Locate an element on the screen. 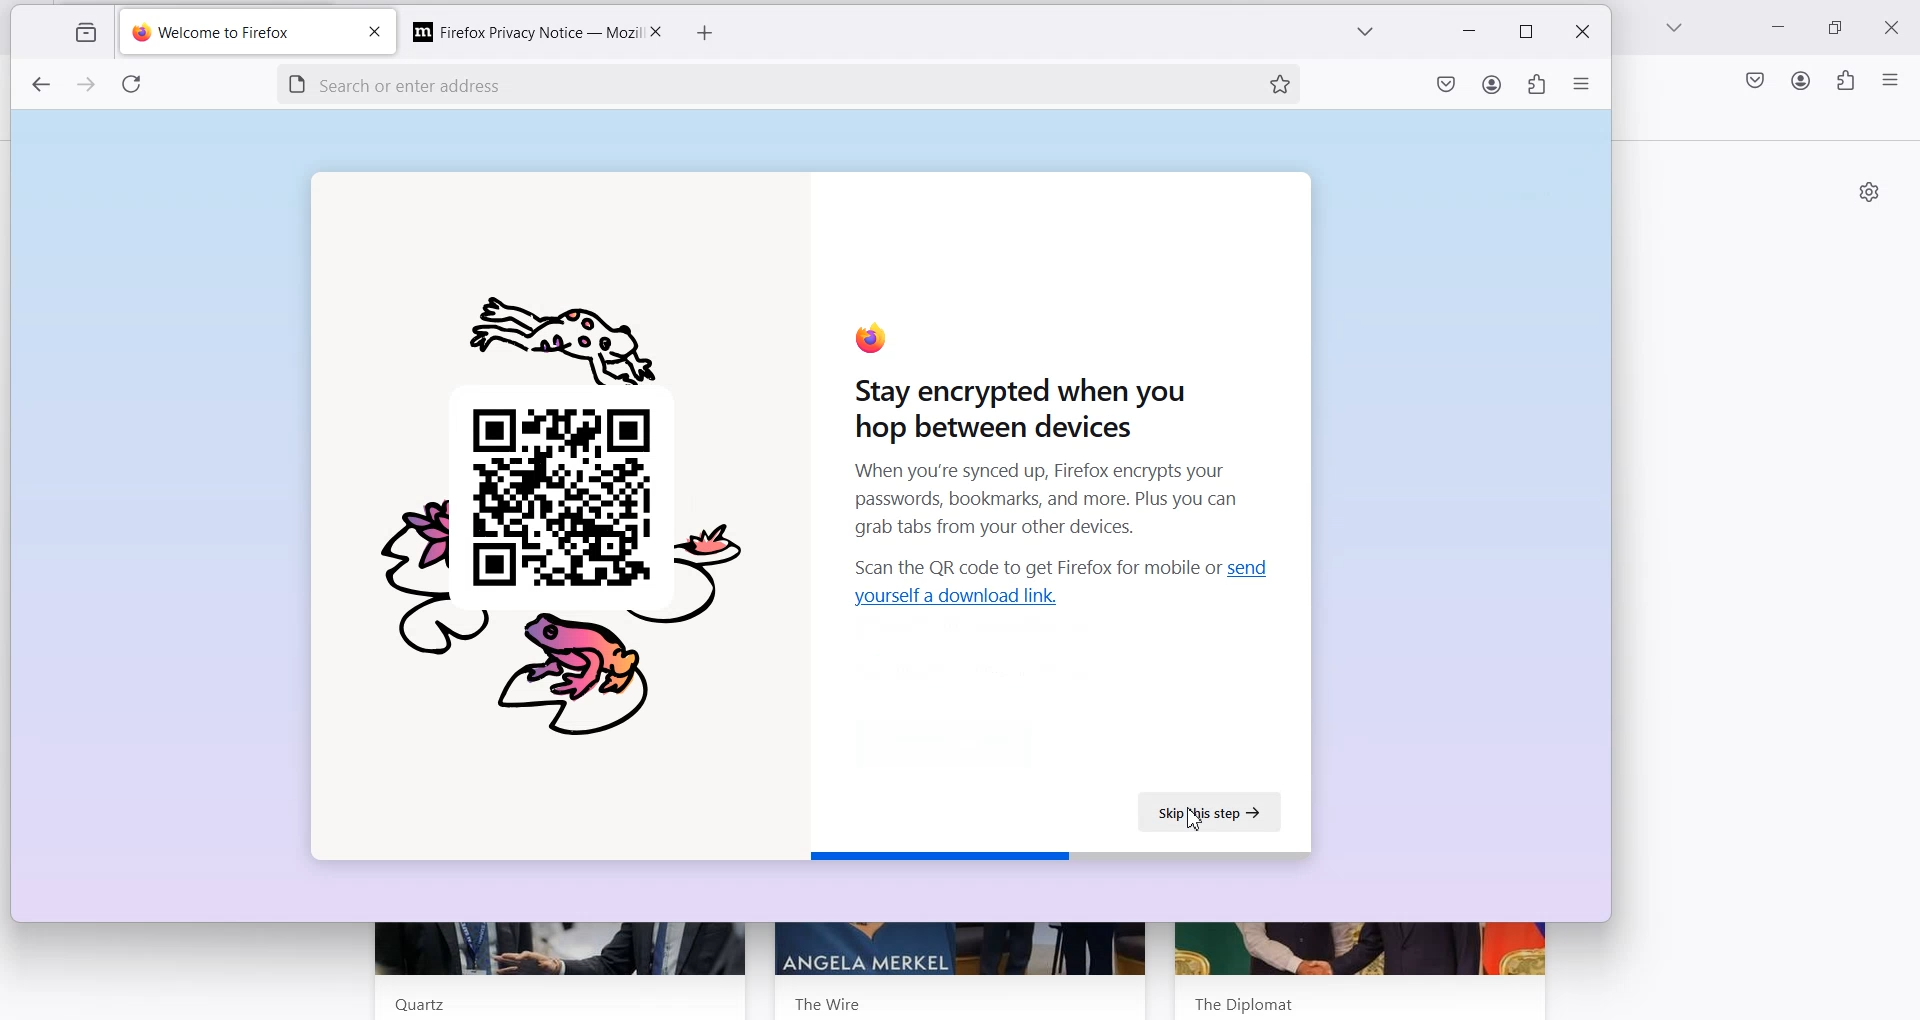  Text 2 is located at coordinates (1059, 568).